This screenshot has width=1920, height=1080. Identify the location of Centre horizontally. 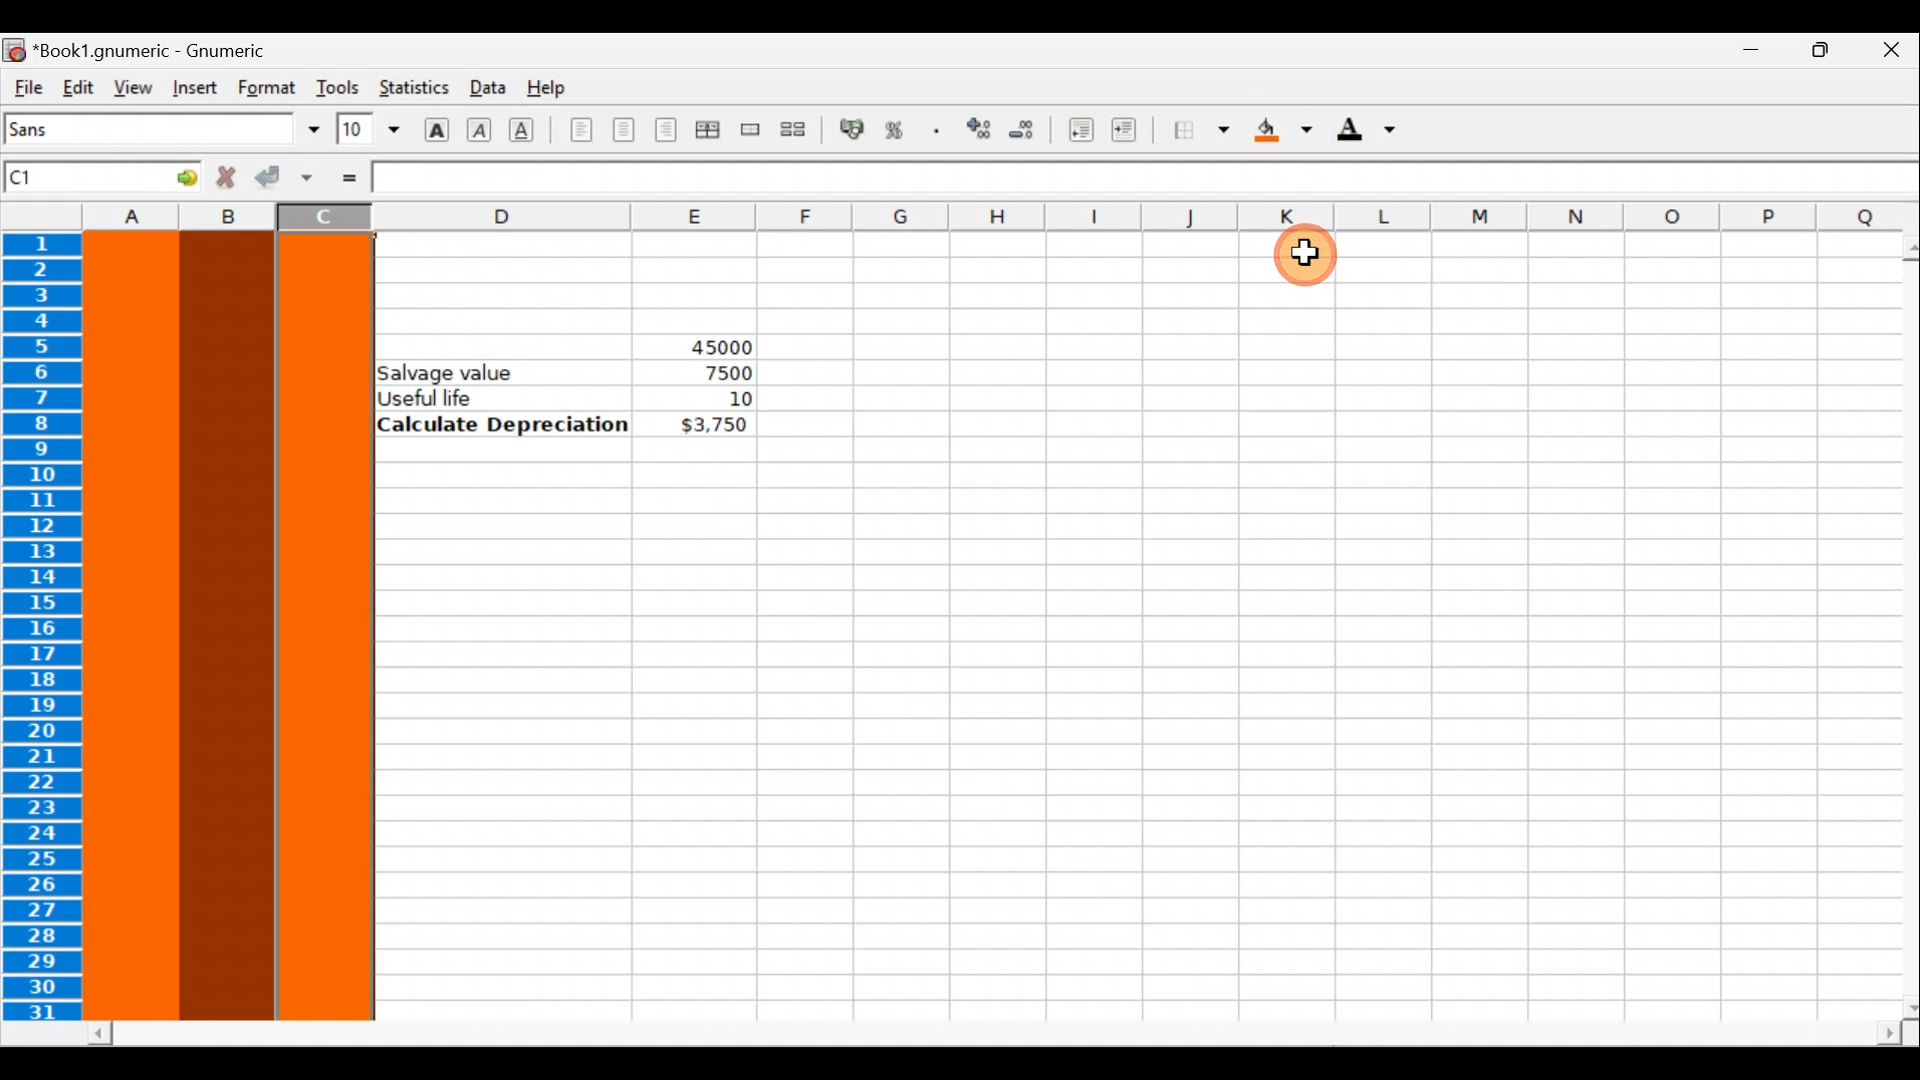
(623, 136).